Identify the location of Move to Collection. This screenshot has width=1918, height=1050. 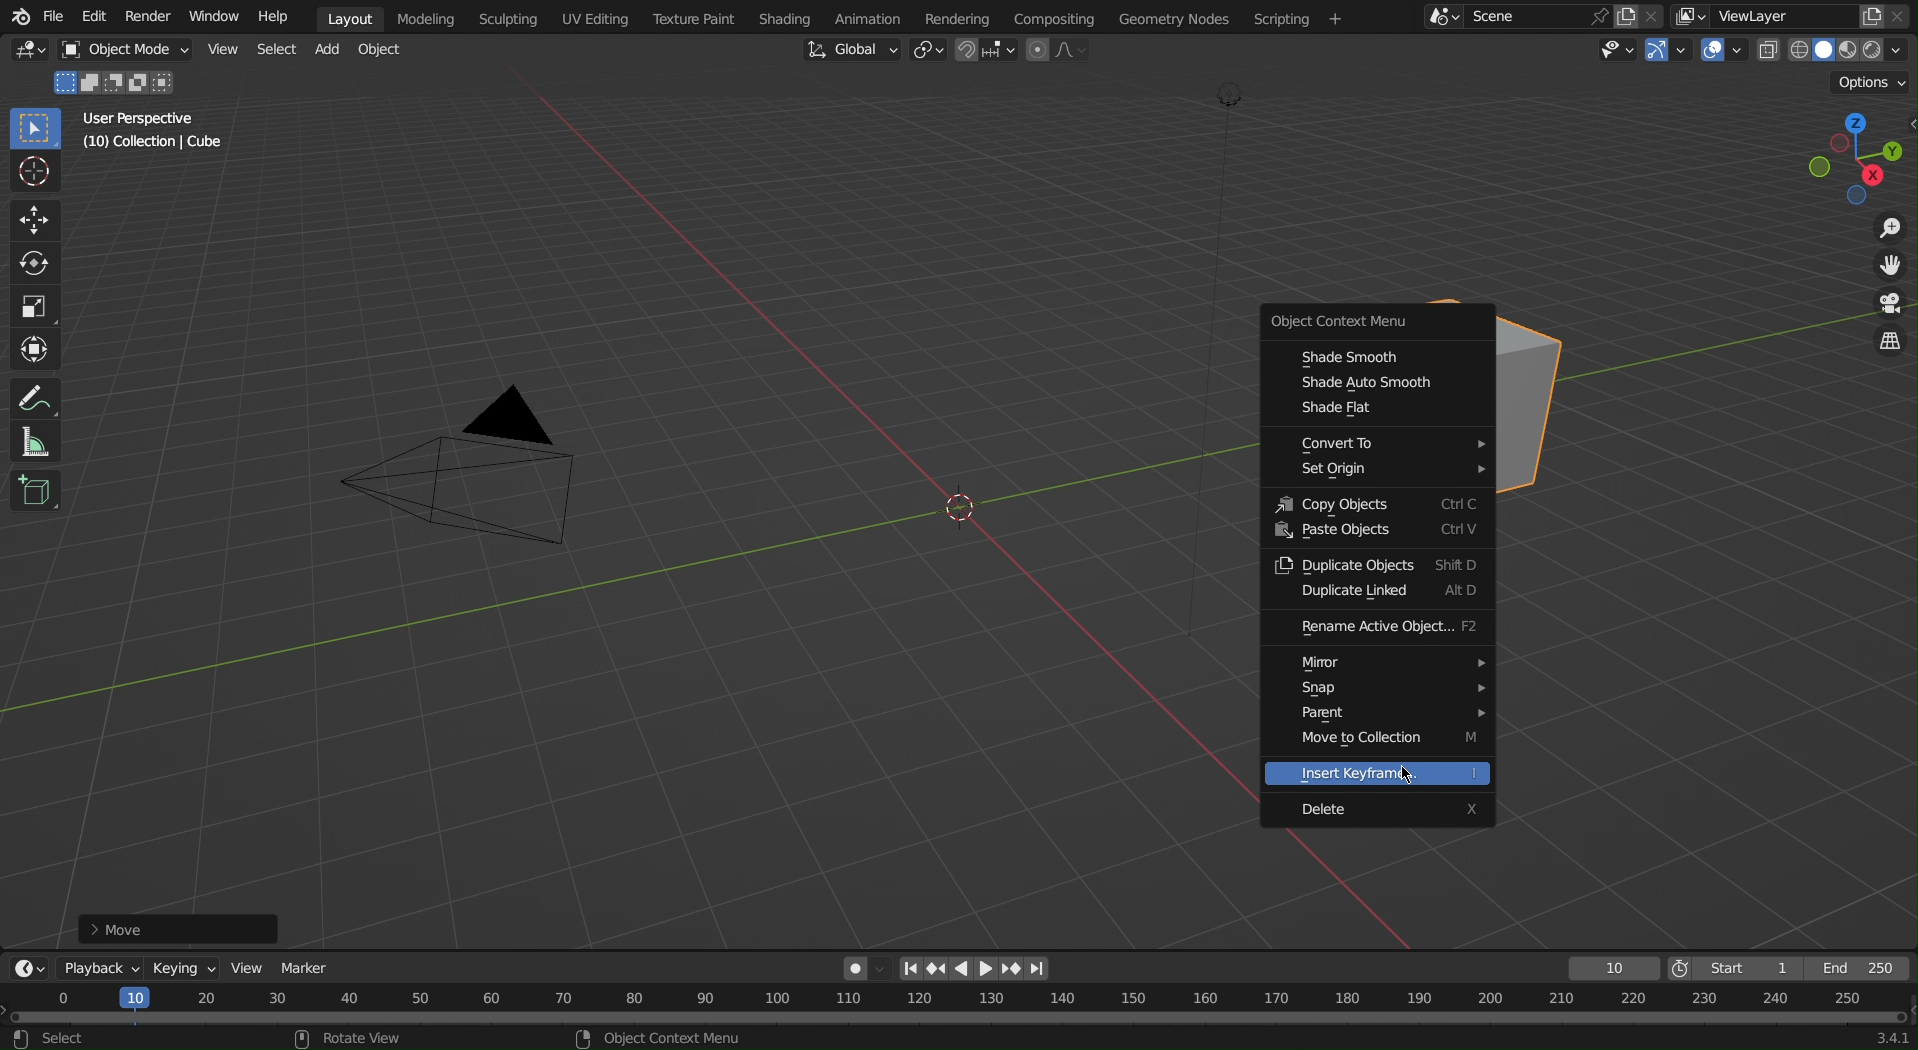
(1375, 742).